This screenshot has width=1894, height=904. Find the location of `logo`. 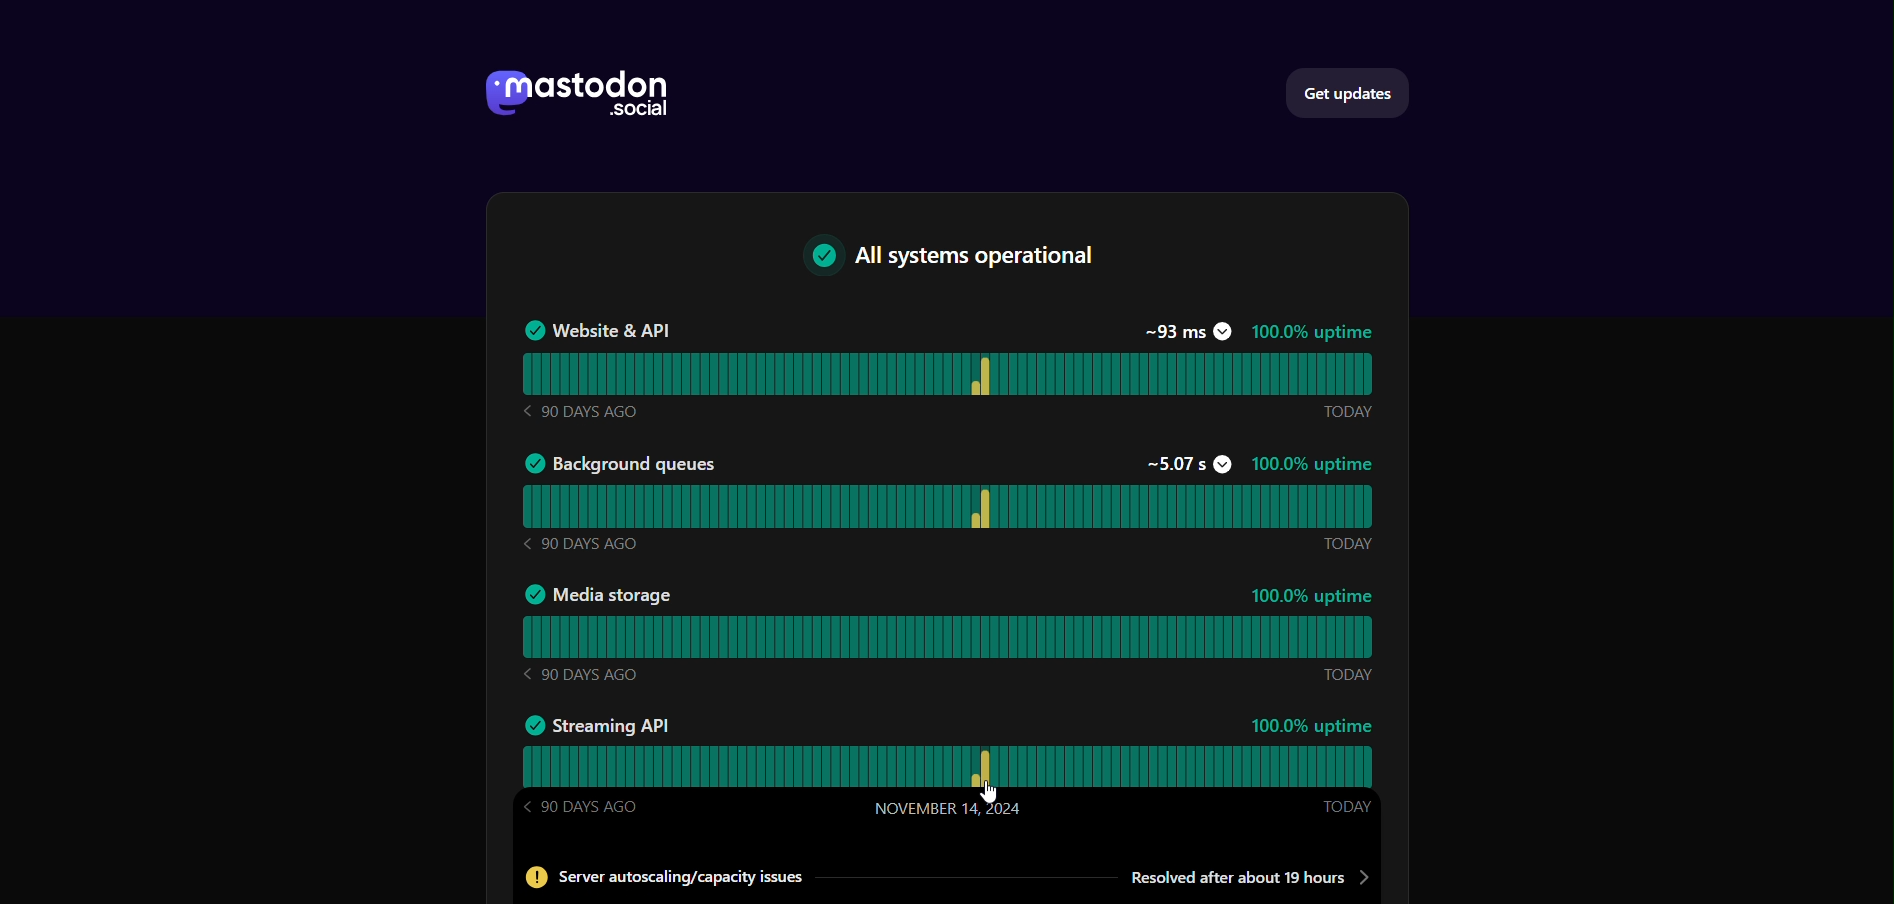

logo is located at coordinates (573, 97).